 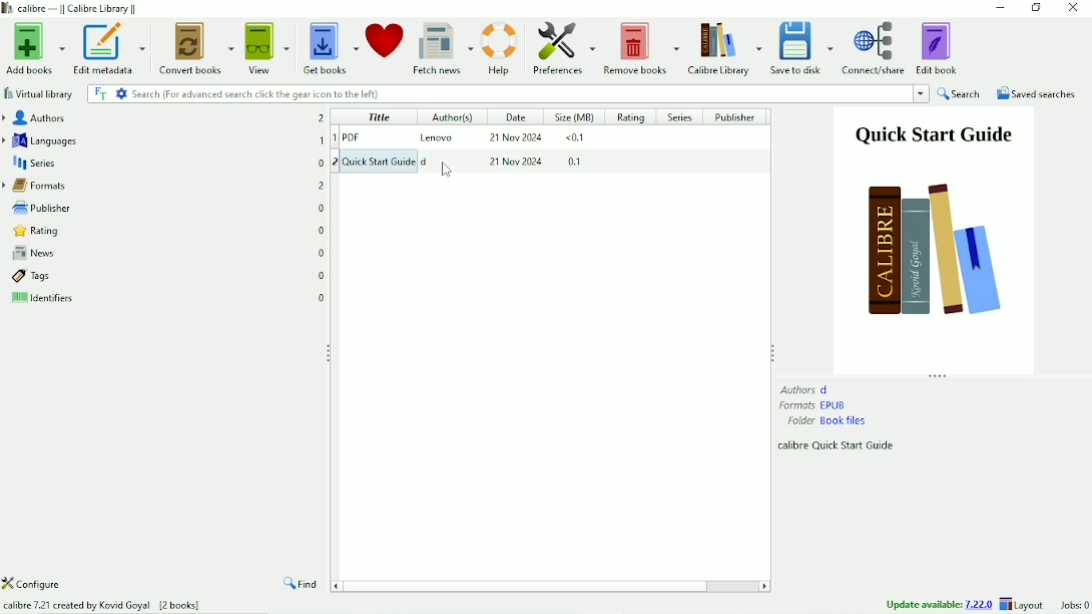 I want to click on Calibre, so click(x=76, y=8).